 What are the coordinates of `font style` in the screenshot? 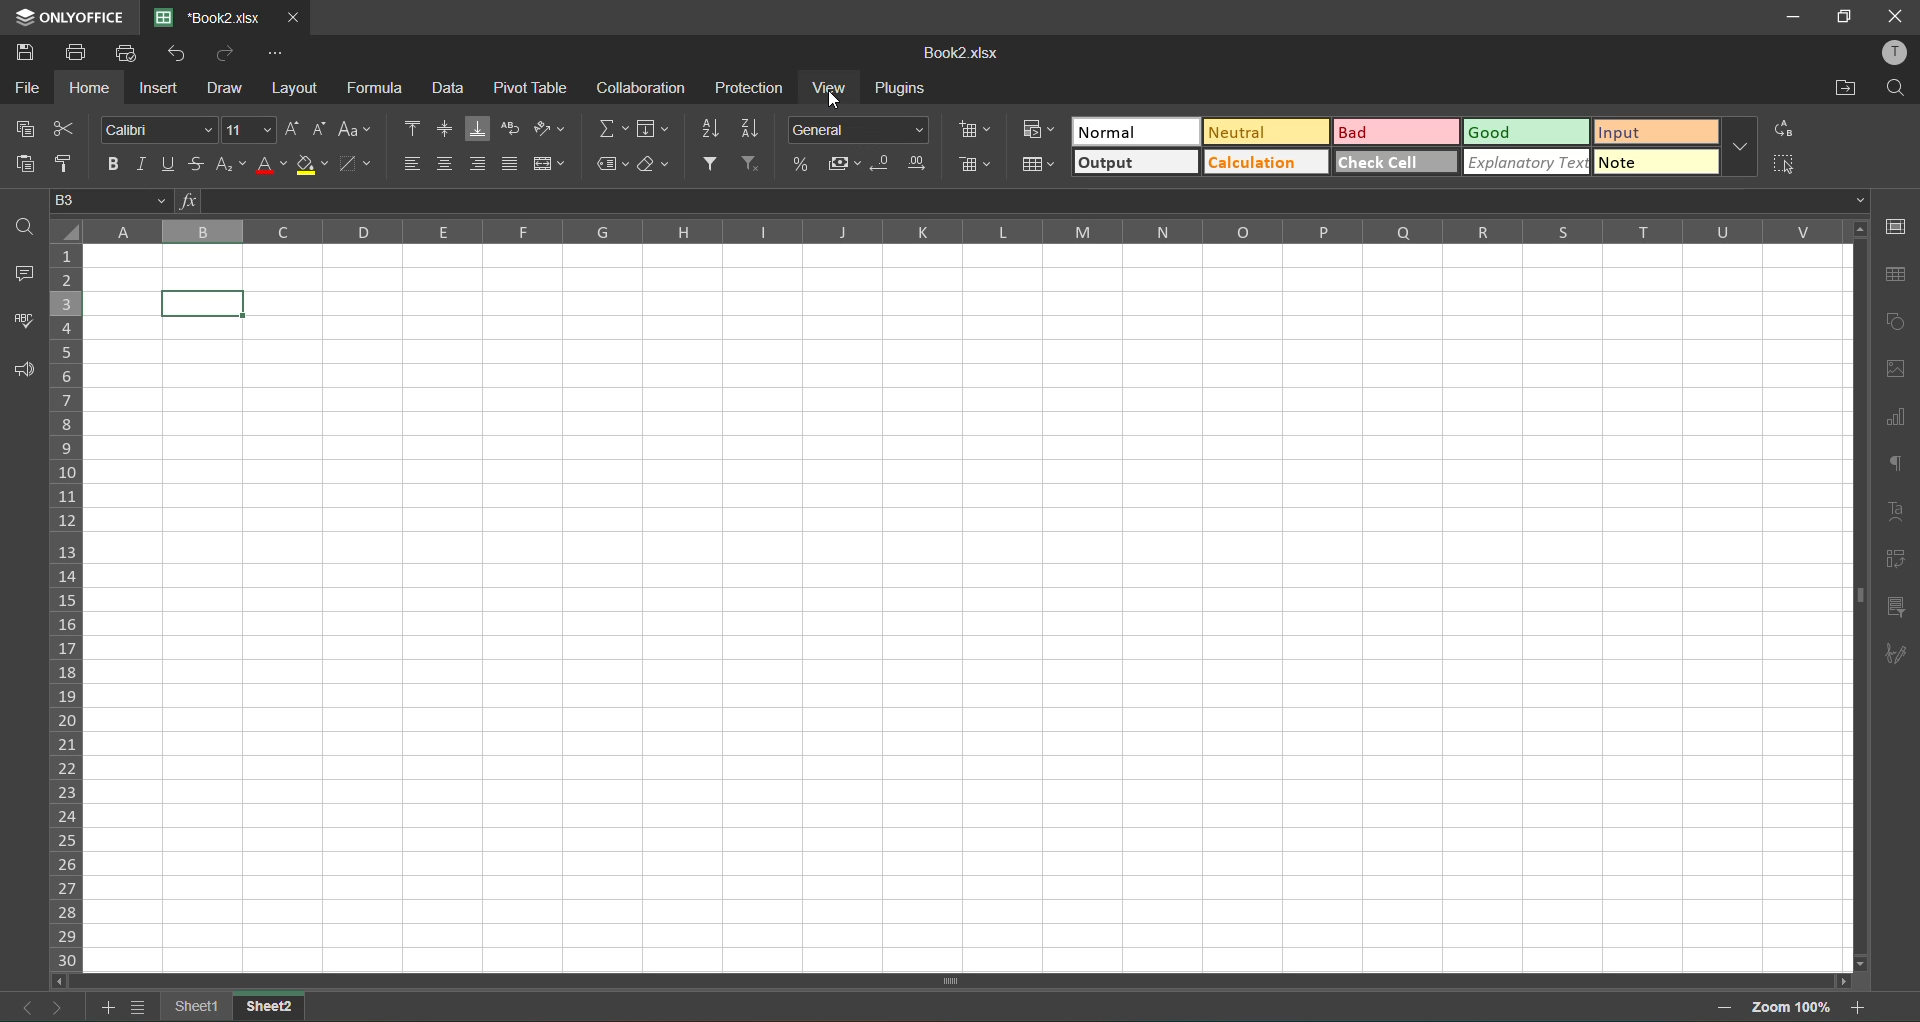 It's located at (157, 133).